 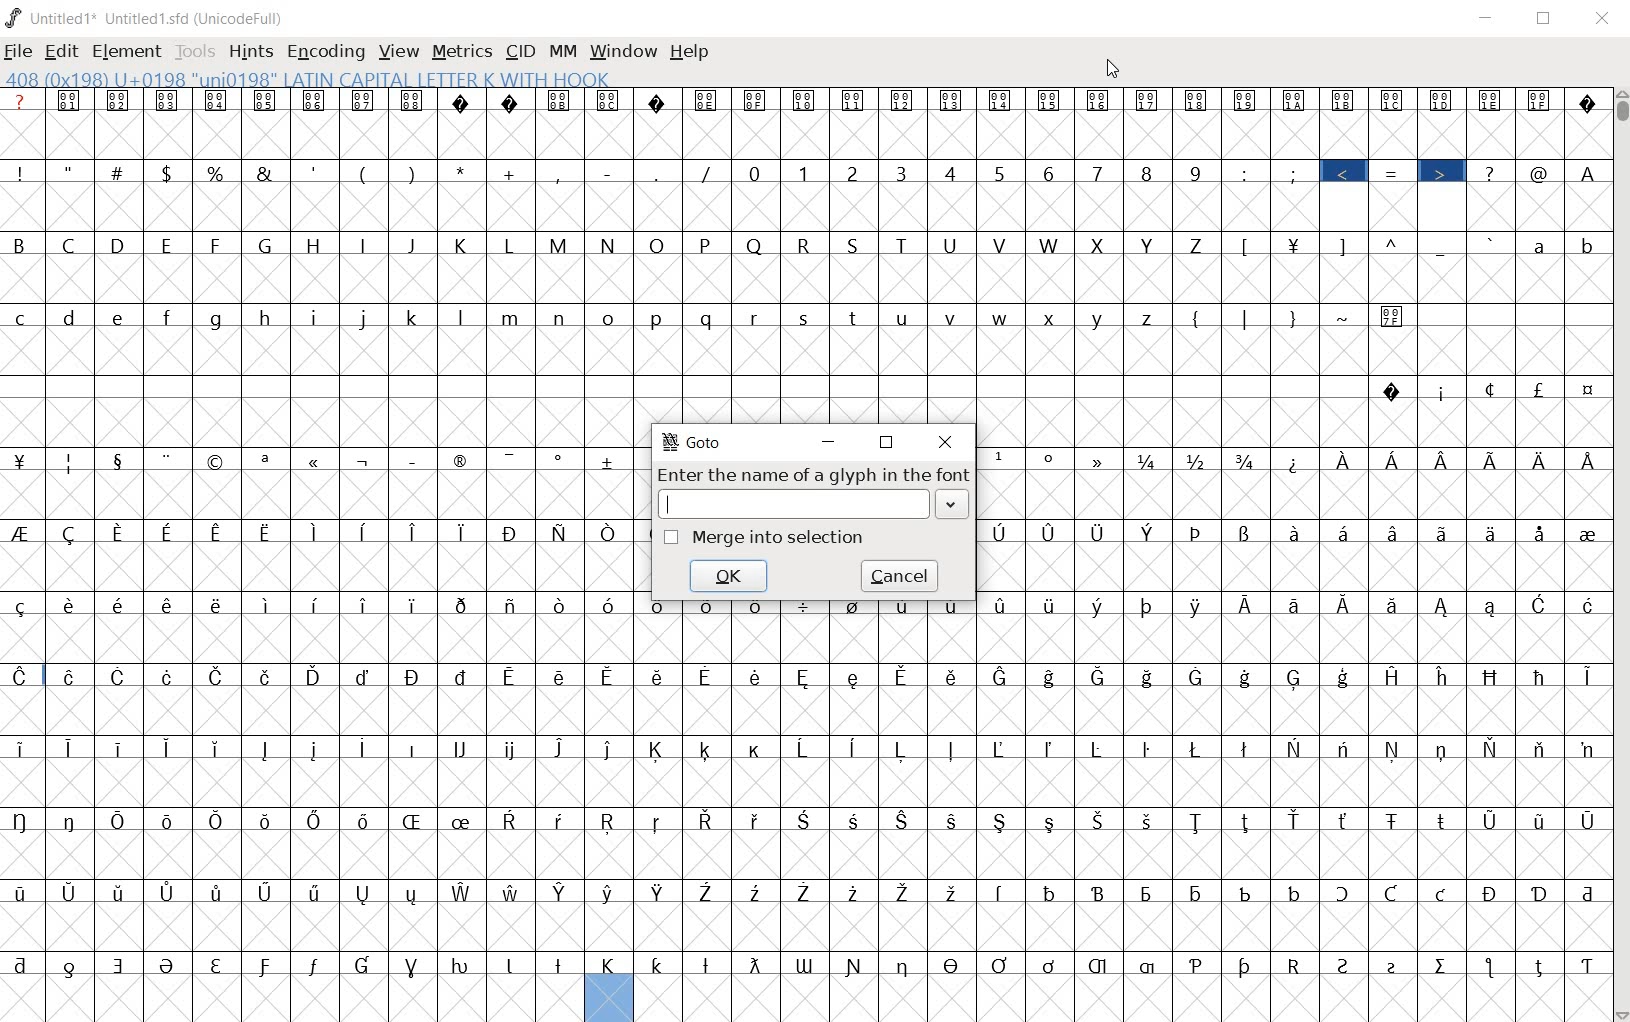 What do you see at coordinates (1393, 171) in the screenshot?
I see `=` at bounding box center [1393, 171].